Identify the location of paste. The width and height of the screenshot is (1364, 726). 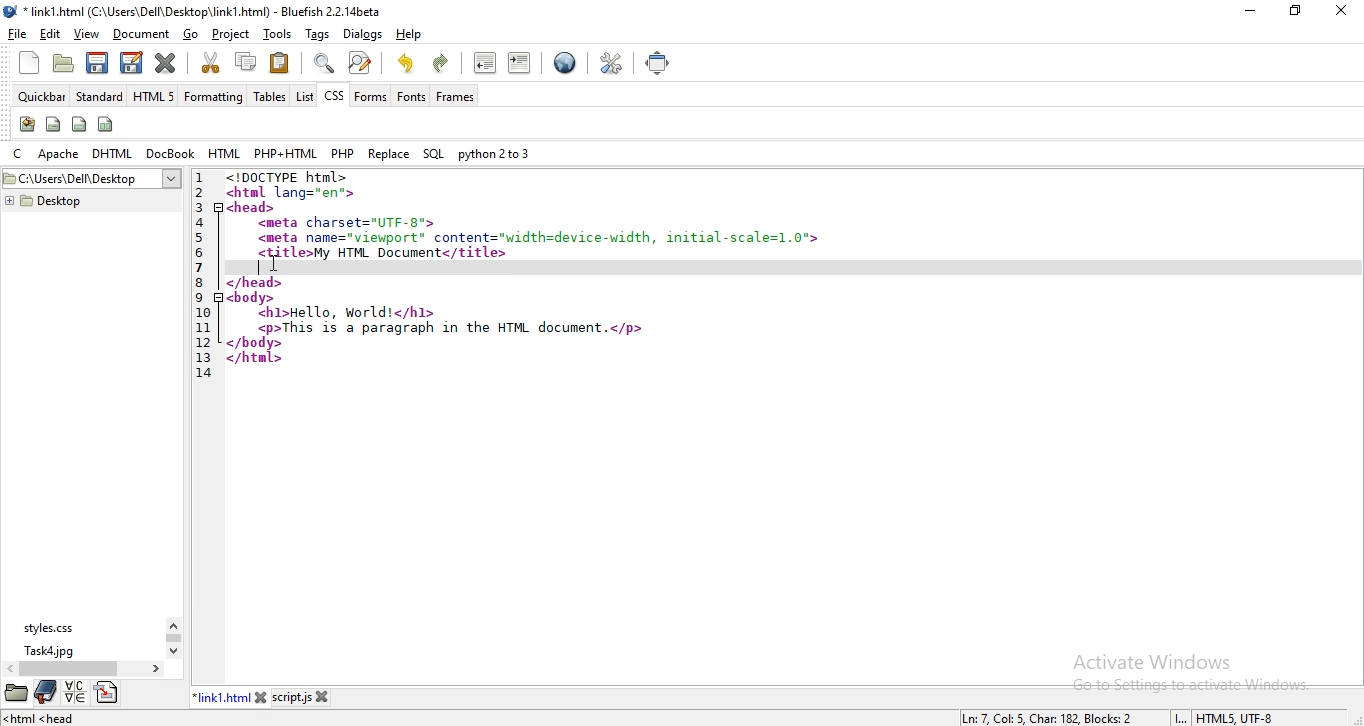
(281, 63).